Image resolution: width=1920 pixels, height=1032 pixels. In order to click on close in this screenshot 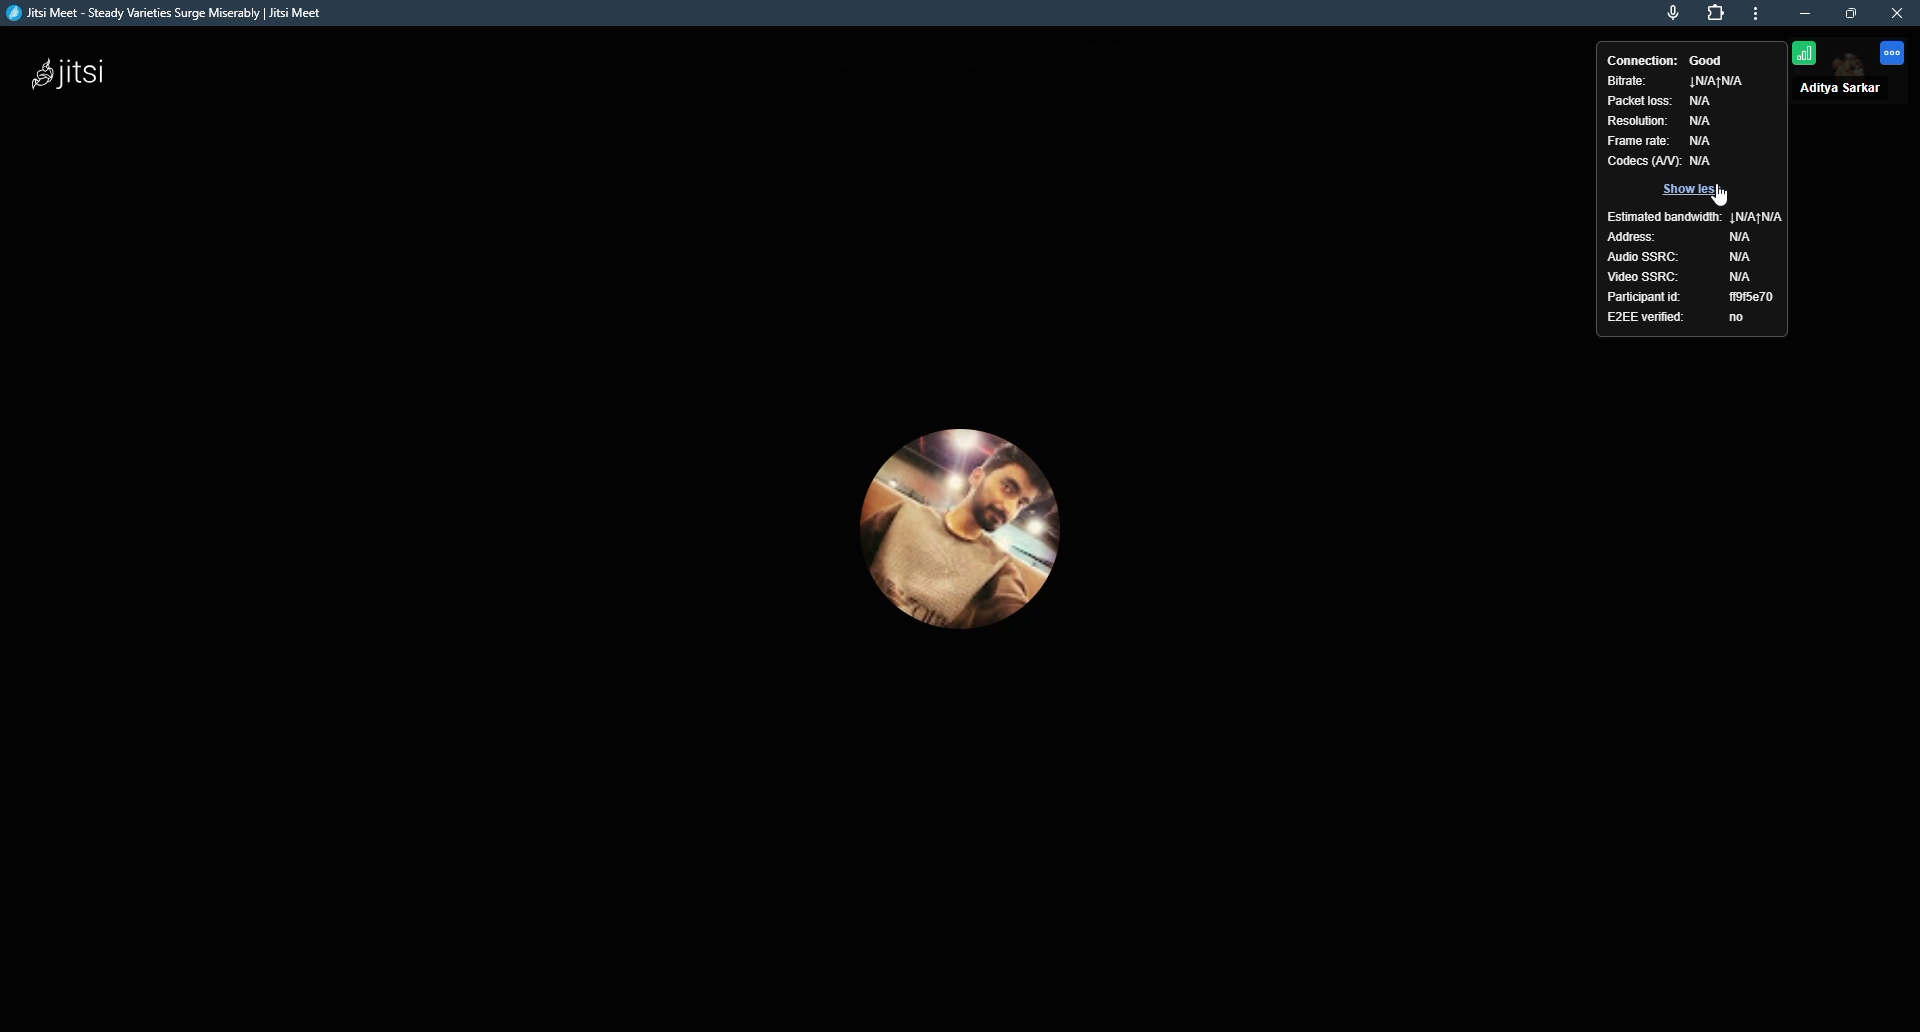, I will do `click(1900, 14)`.